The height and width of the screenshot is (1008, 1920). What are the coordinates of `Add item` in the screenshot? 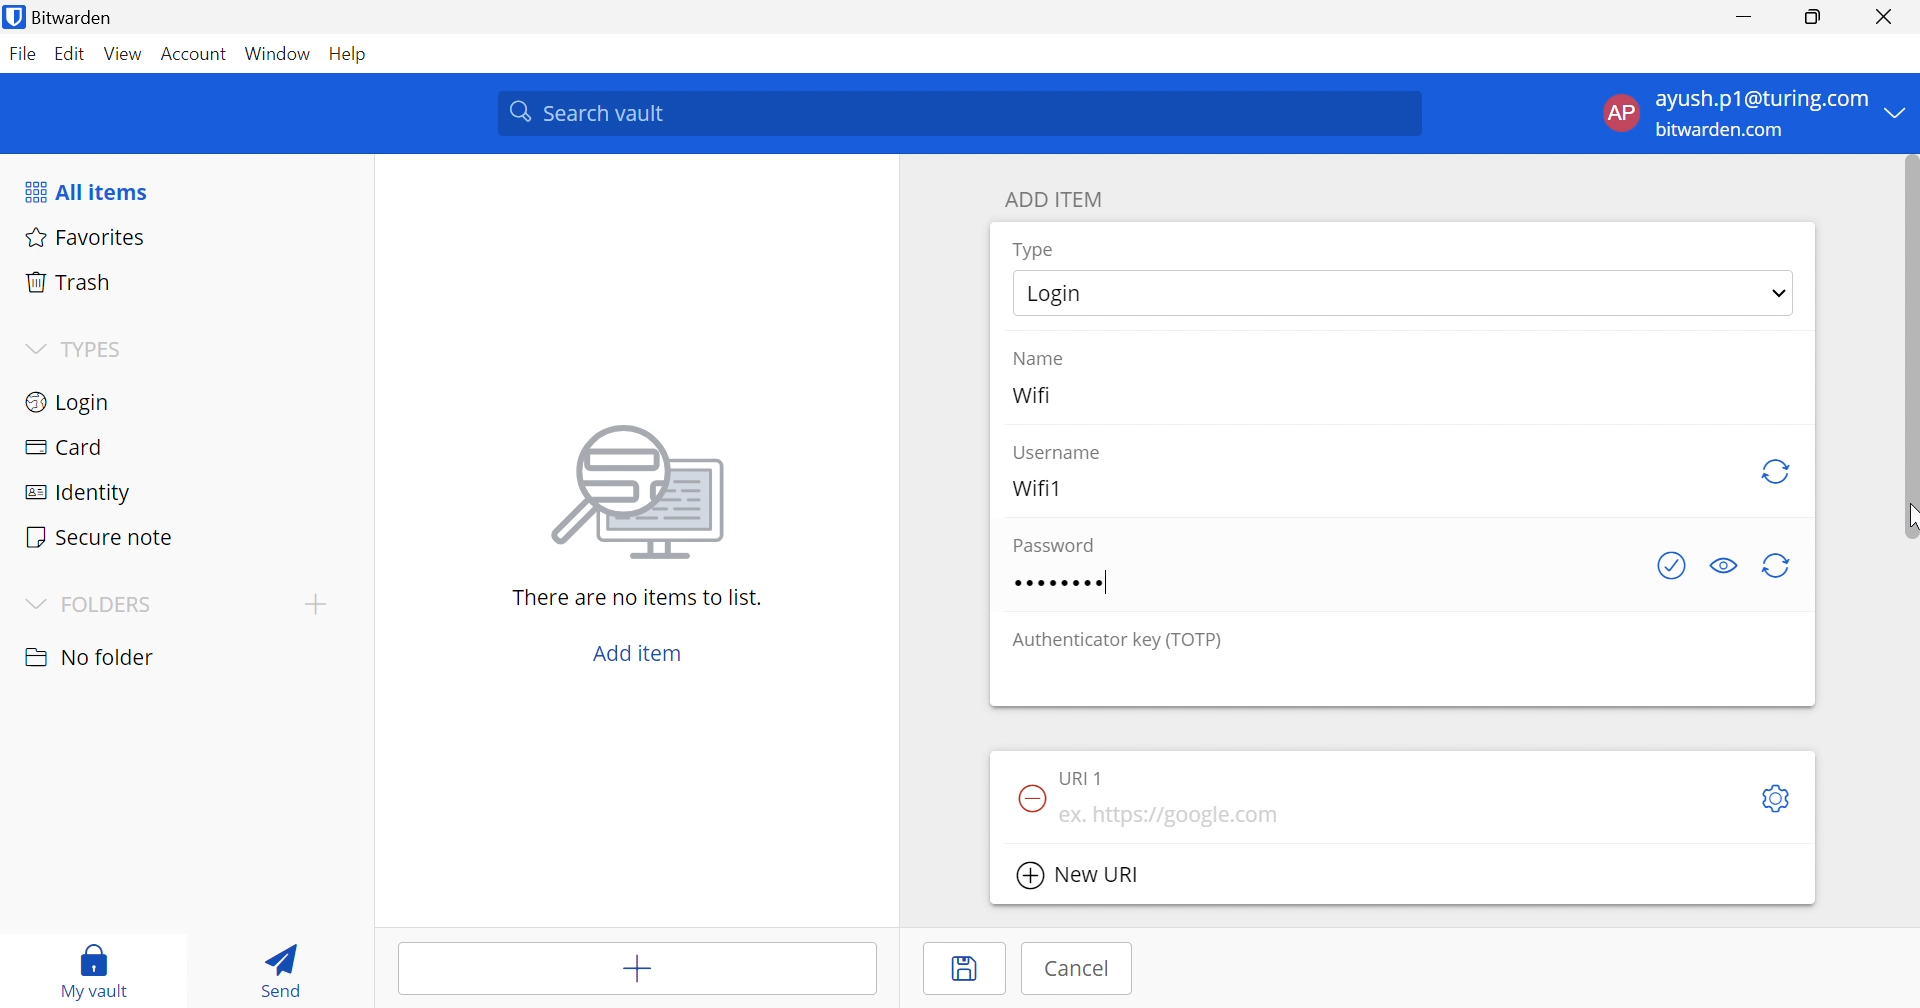 It's located at (638, 653).